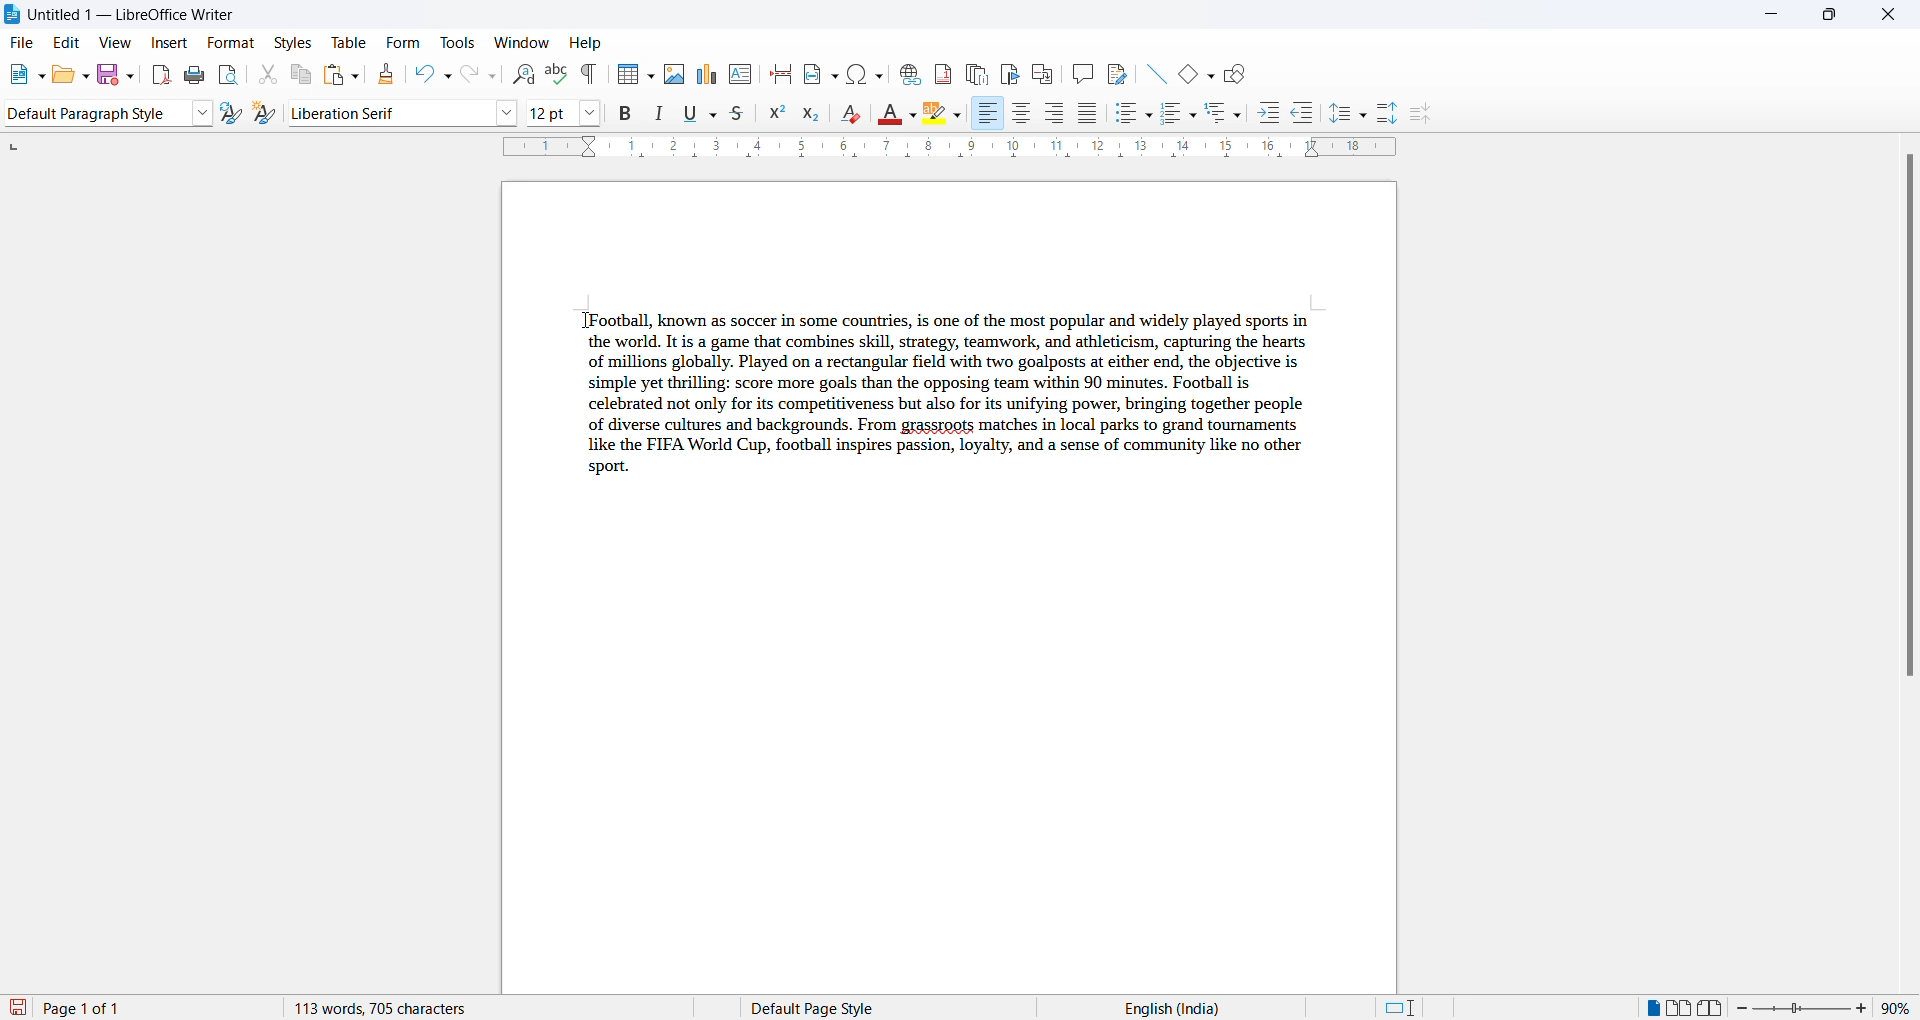  I want to click on print preview, so click(231, 76).